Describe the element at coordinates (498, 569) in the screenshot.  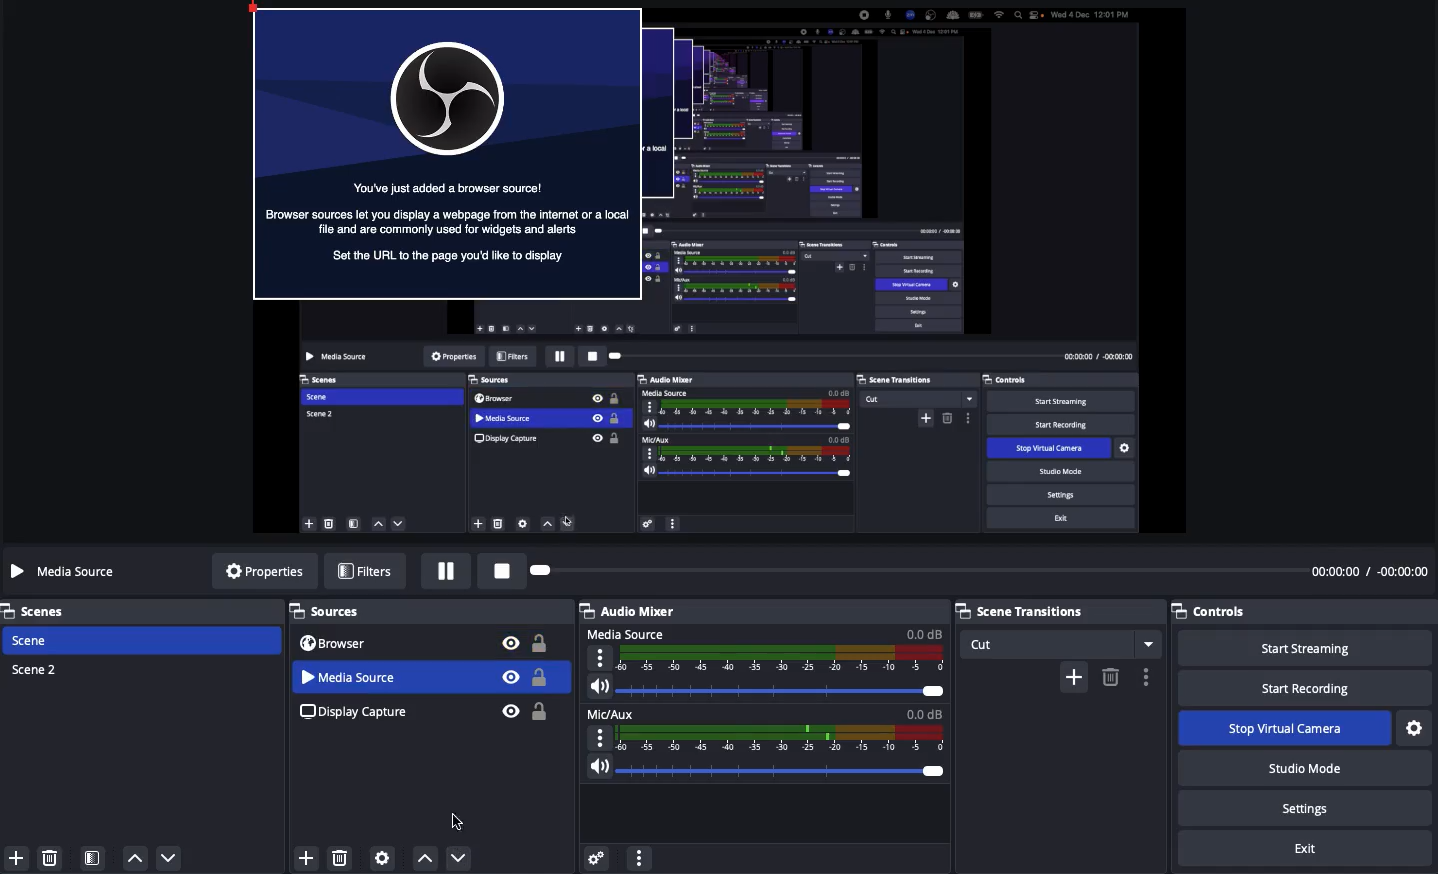
I see `Stop` at that location.